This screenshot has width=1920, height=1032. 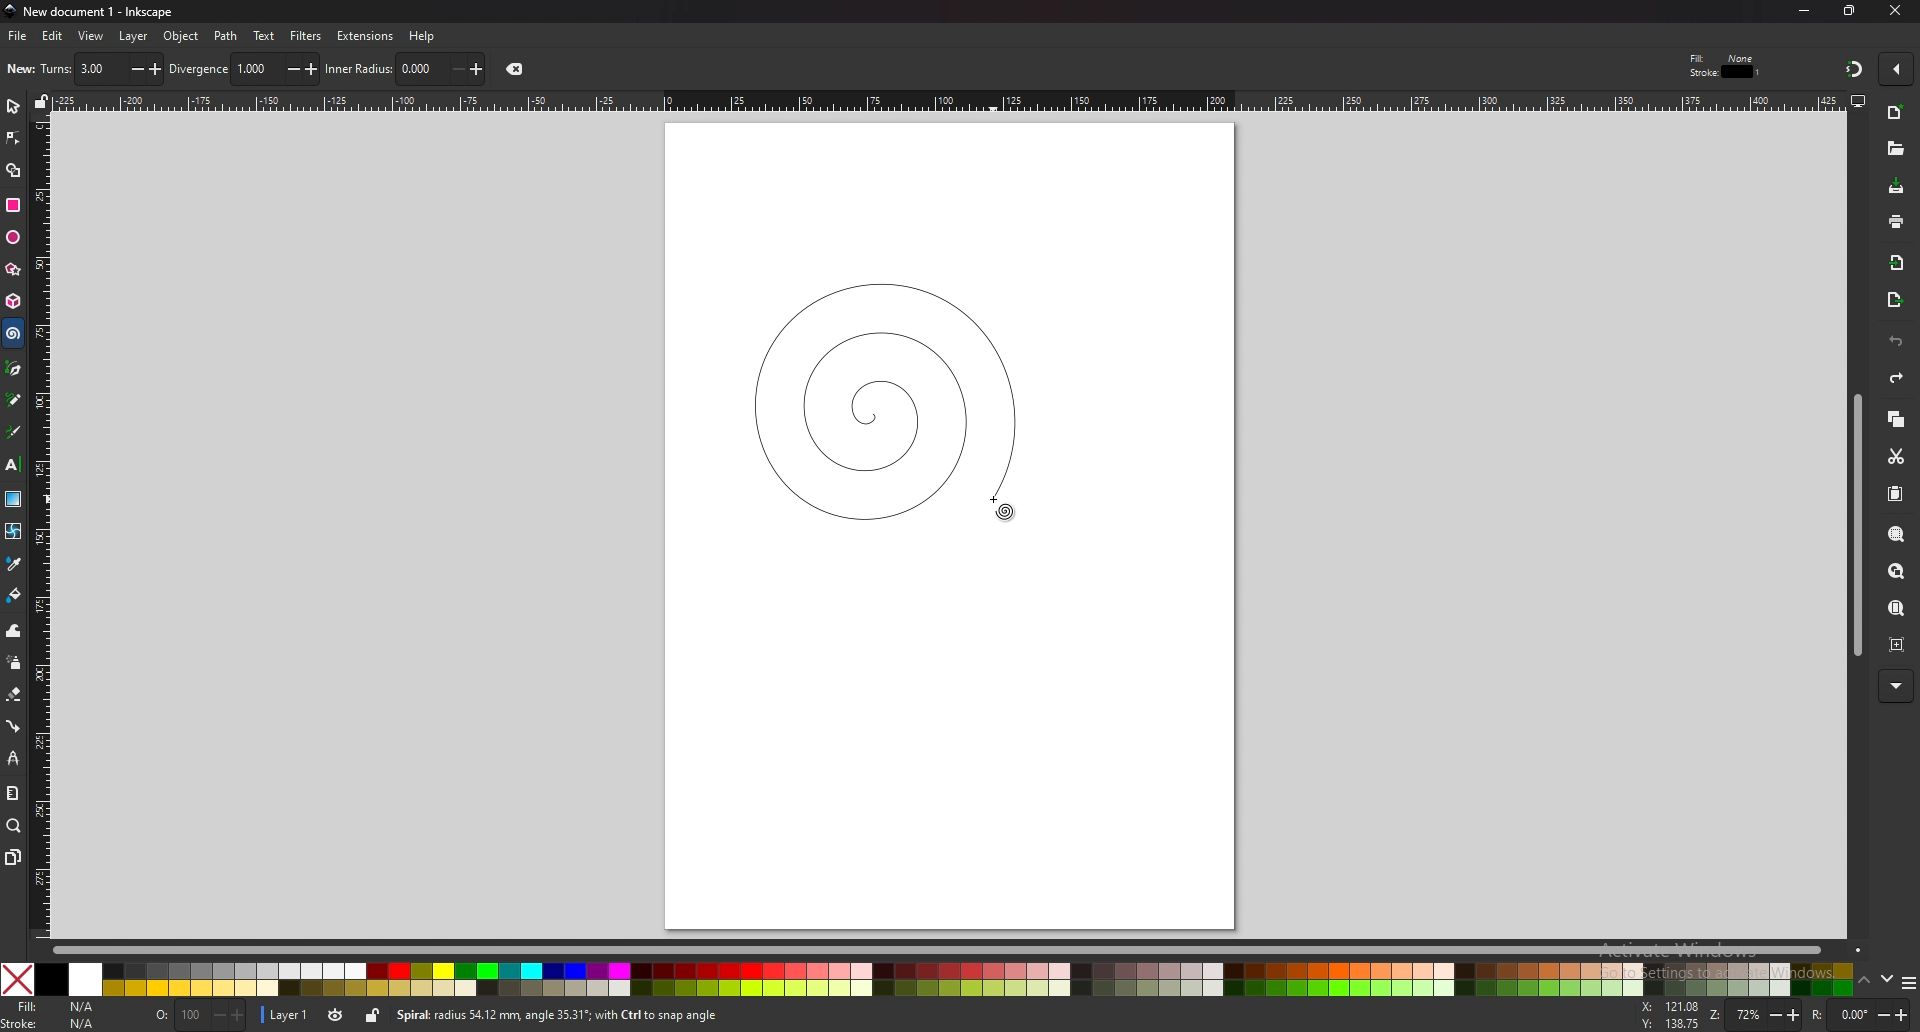 What do you see at coordinates (60, 1005) in the screenshot?
I see `fill: N/A` at bounding box center [60, 1005].